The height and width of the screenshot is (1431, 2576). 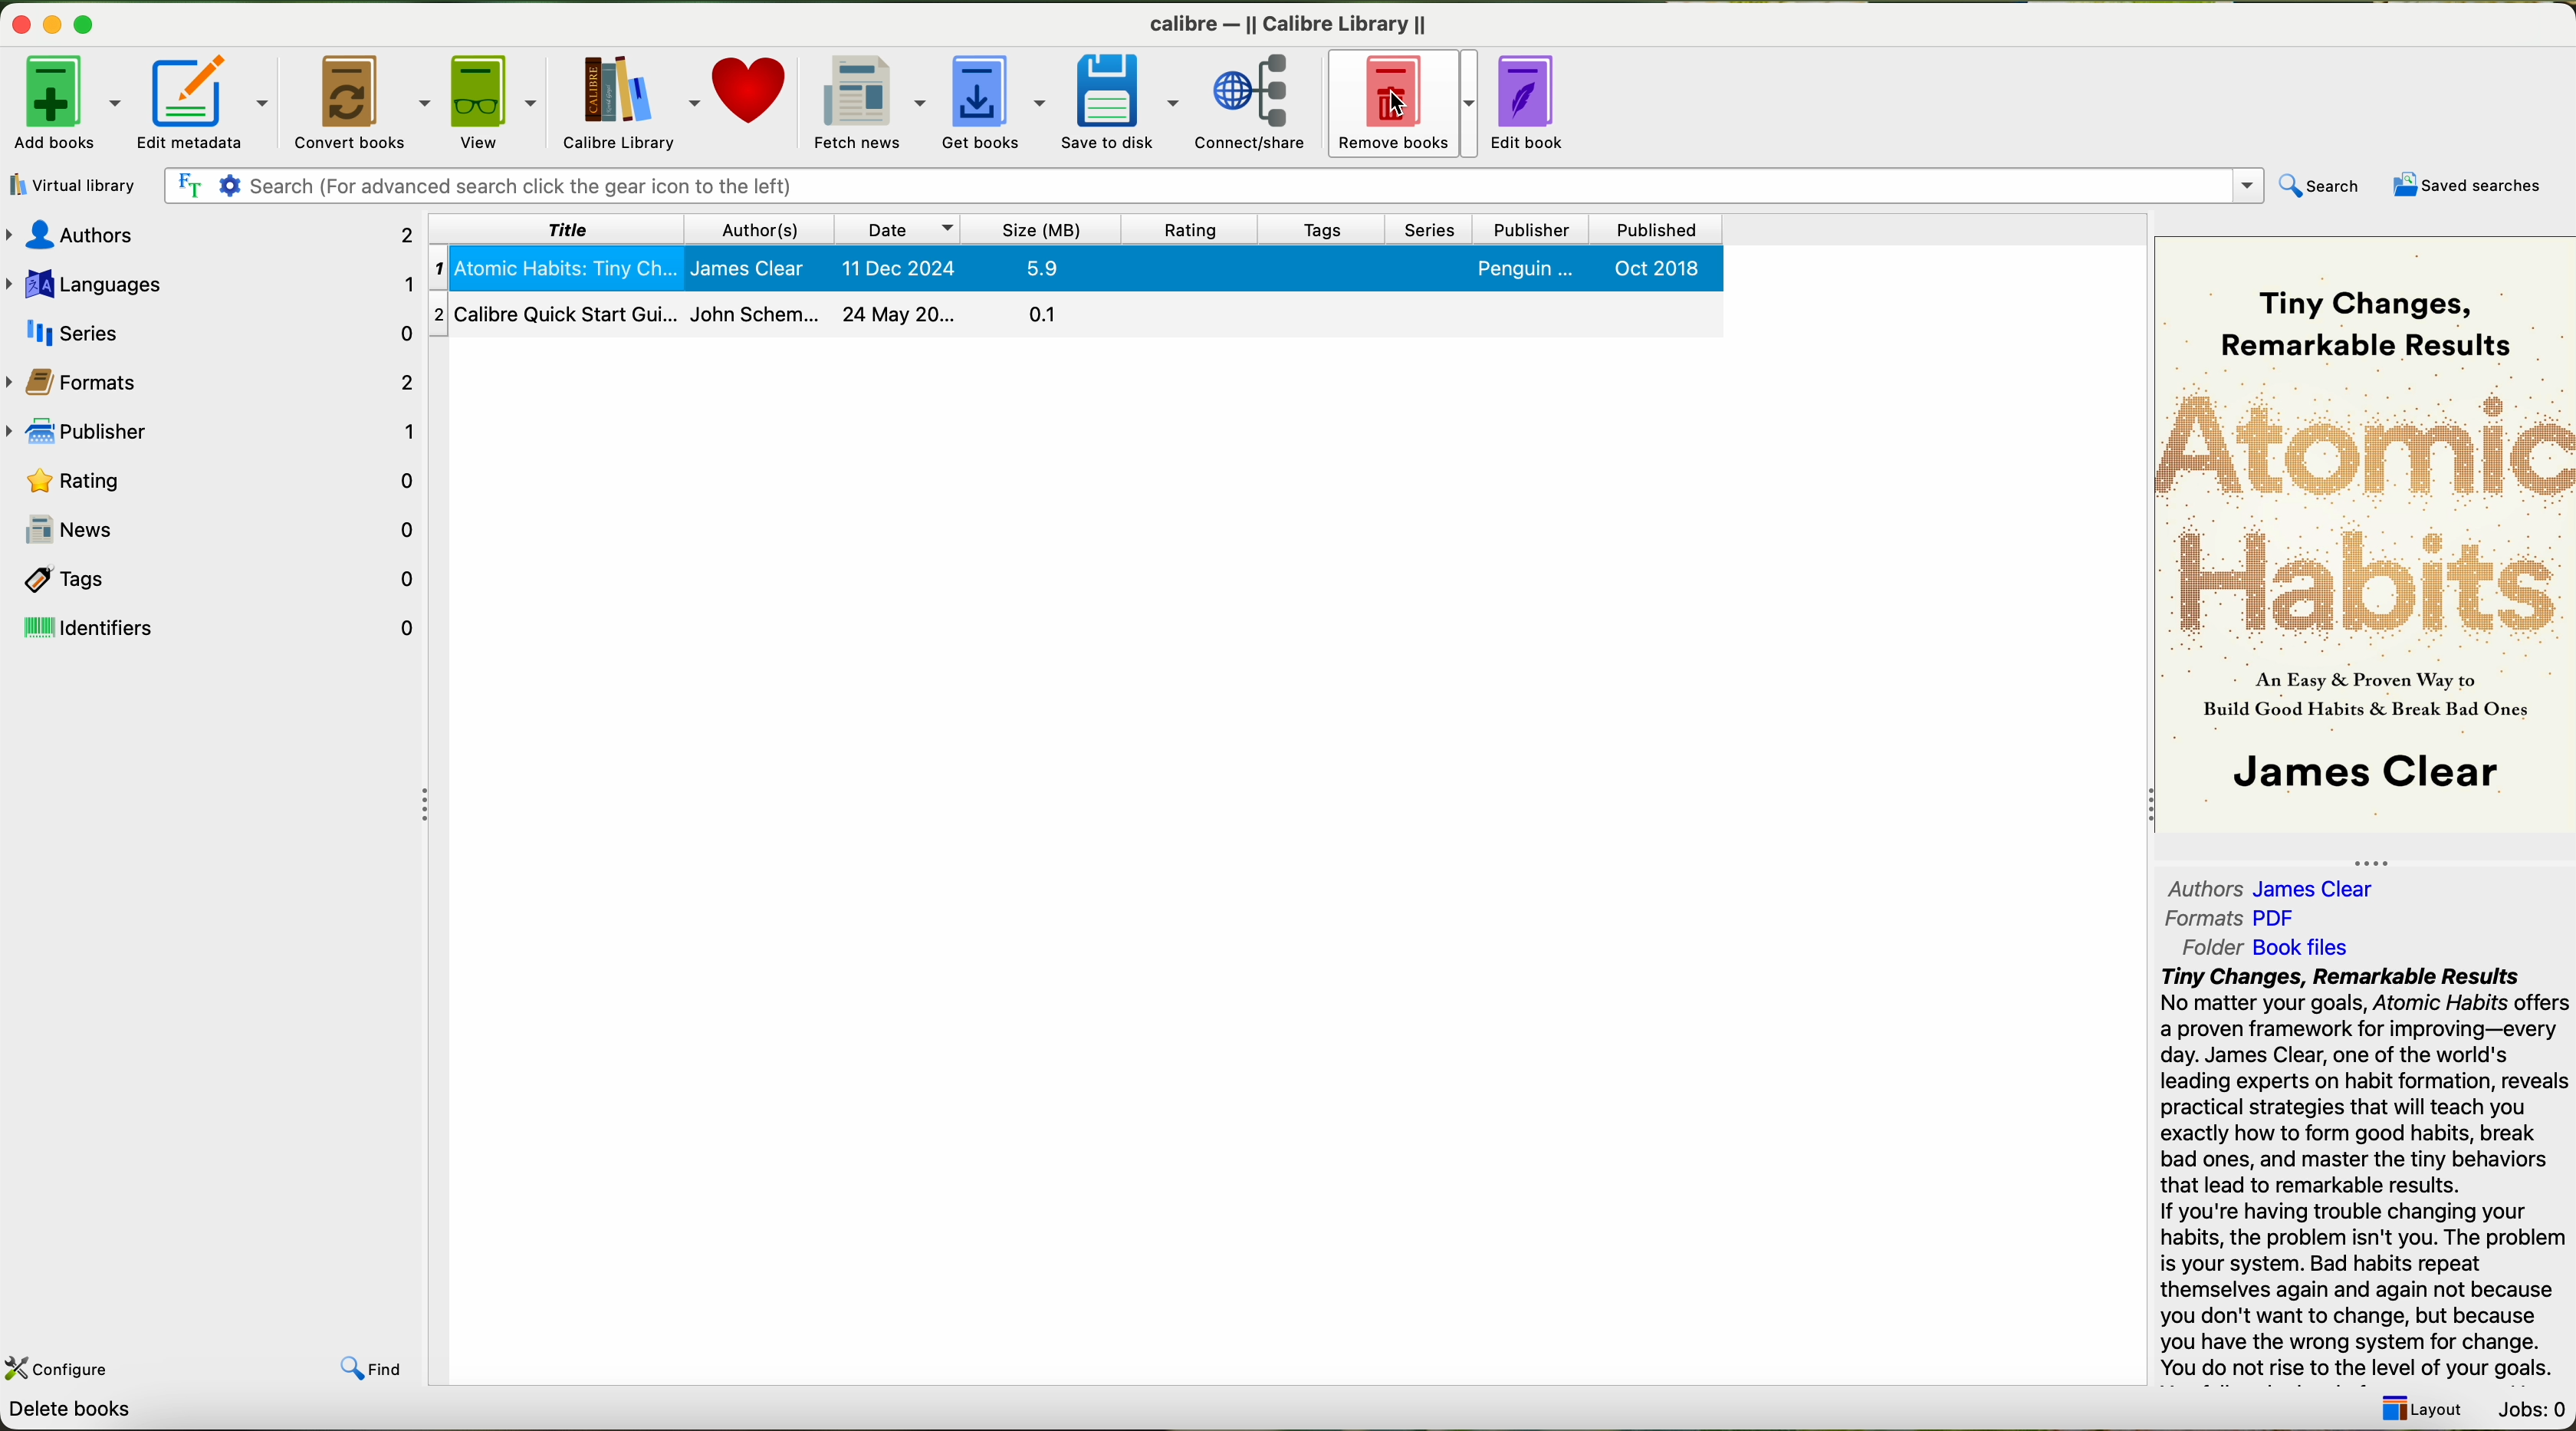 I want to click on add books, so click(x=61, y=104).